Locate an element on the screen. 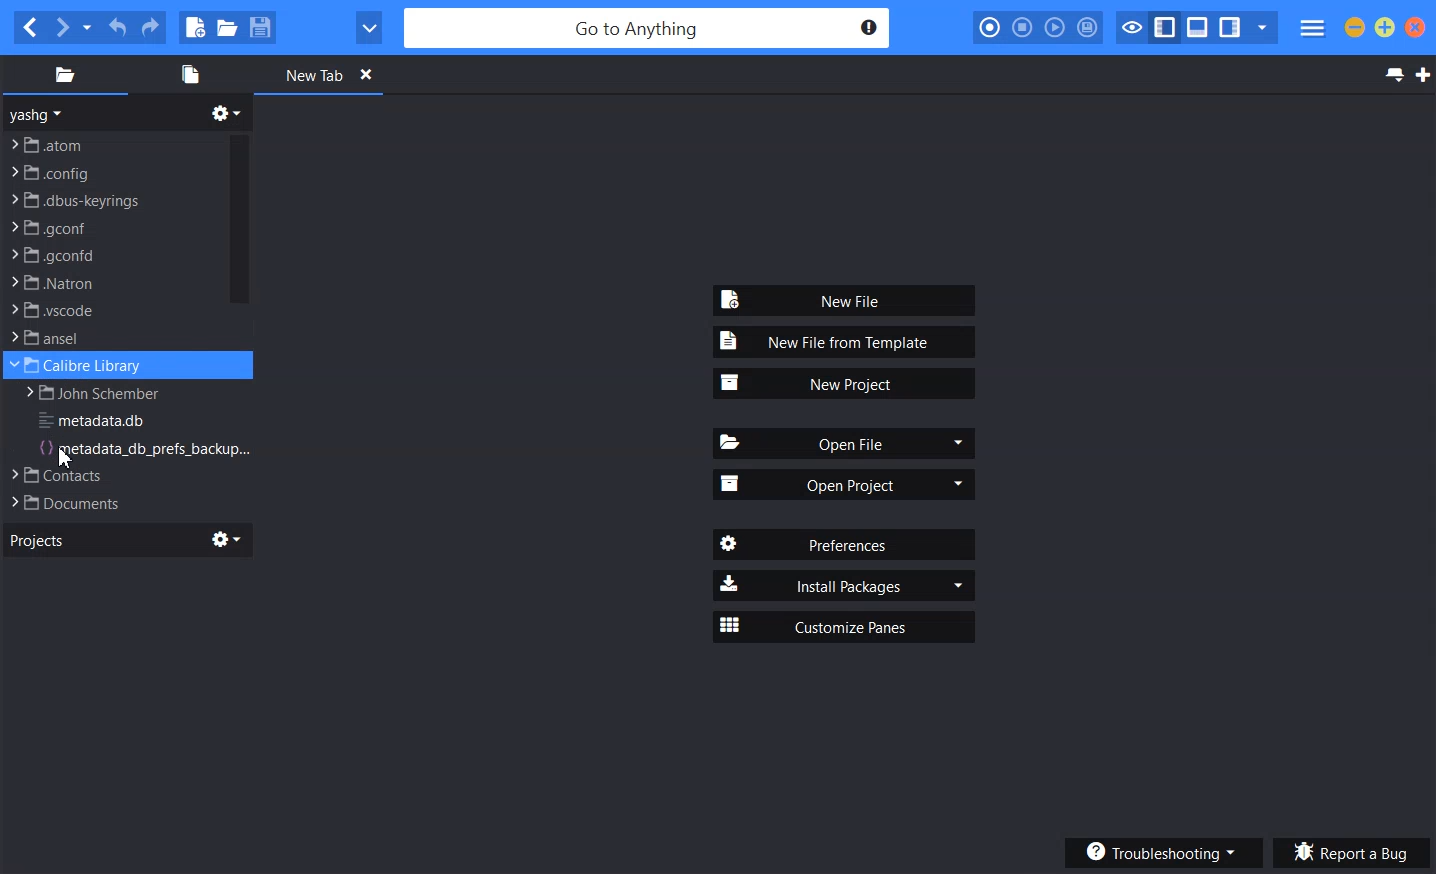 The image size is (1436, 874). yashg is located at coordinates (39, 114).